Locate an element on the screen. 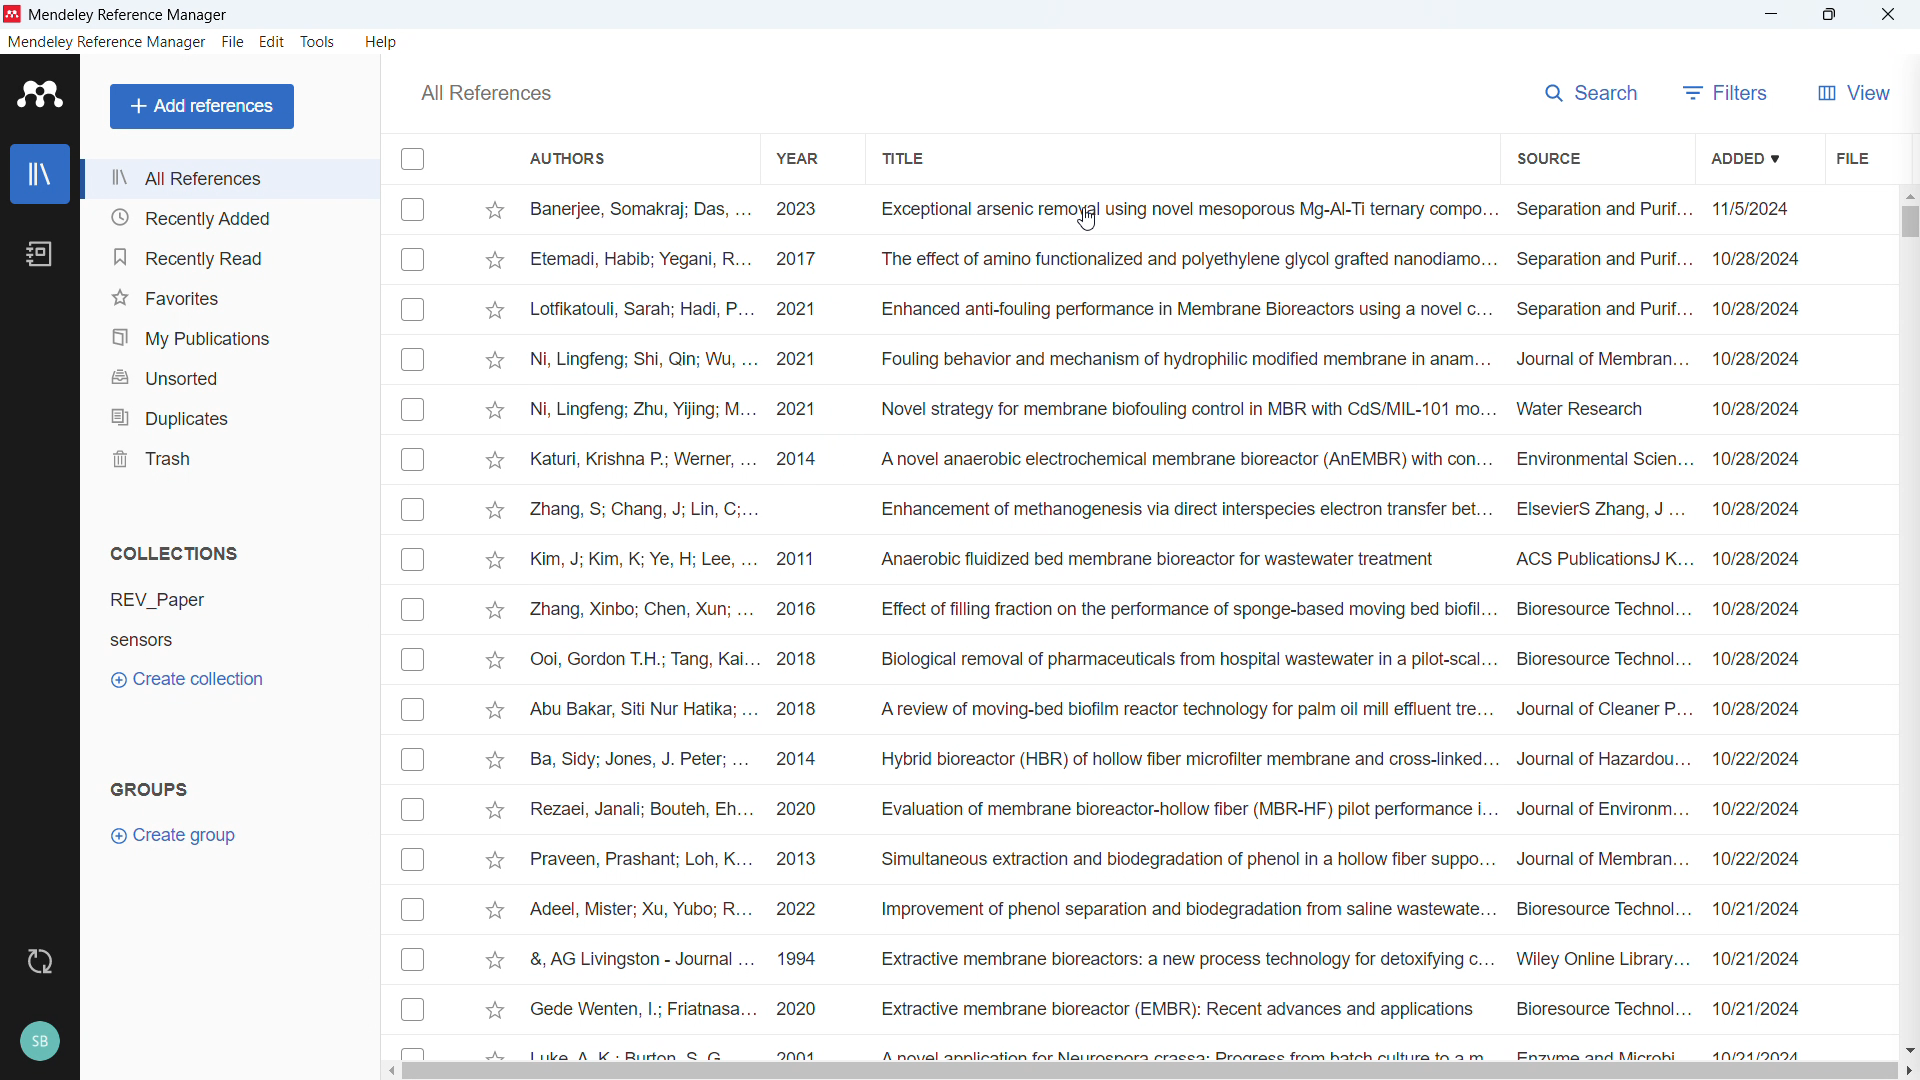 This screenshot has height=1080, width=1920. biological removal of pharmaceuticals from hospital wastewater in a pilot-scal is located at coordinates (1180, 659).